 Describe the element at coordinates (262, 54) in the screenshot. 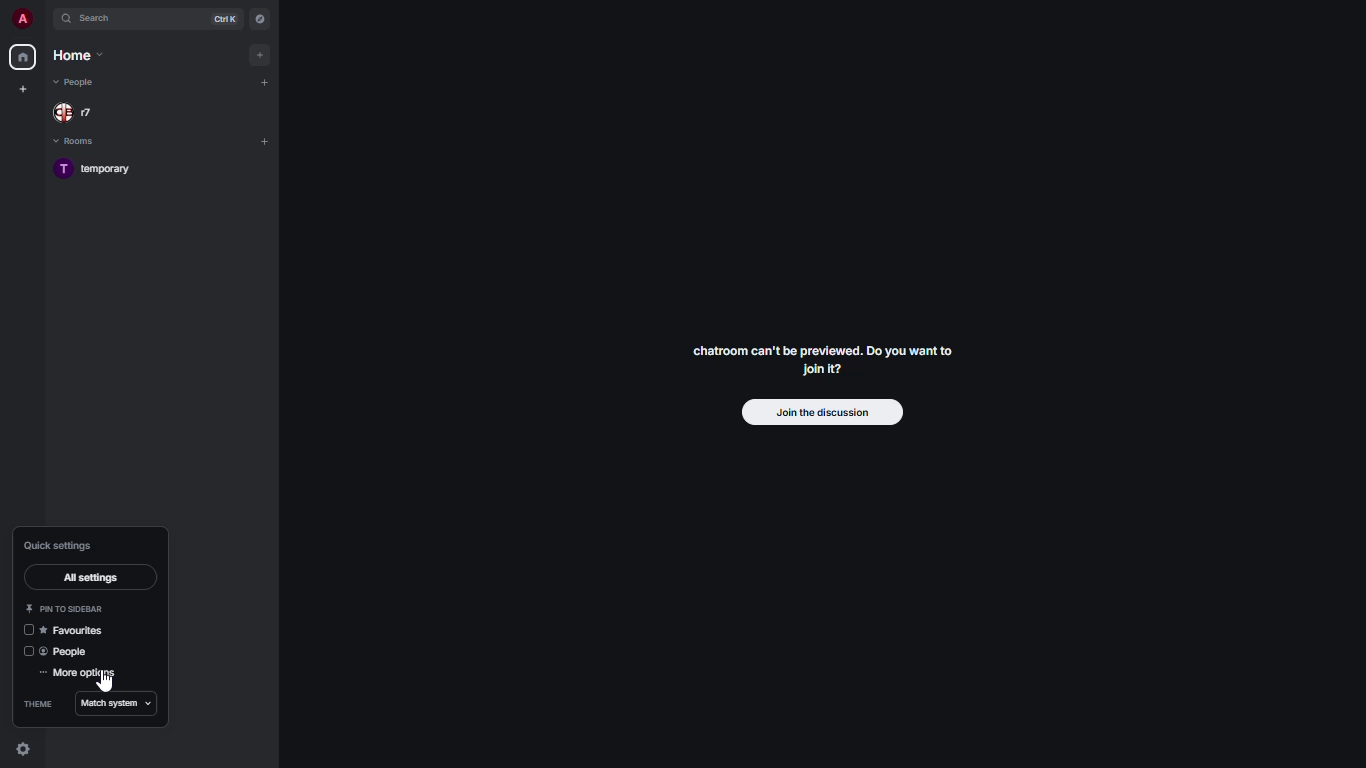

I see `add` at that location.